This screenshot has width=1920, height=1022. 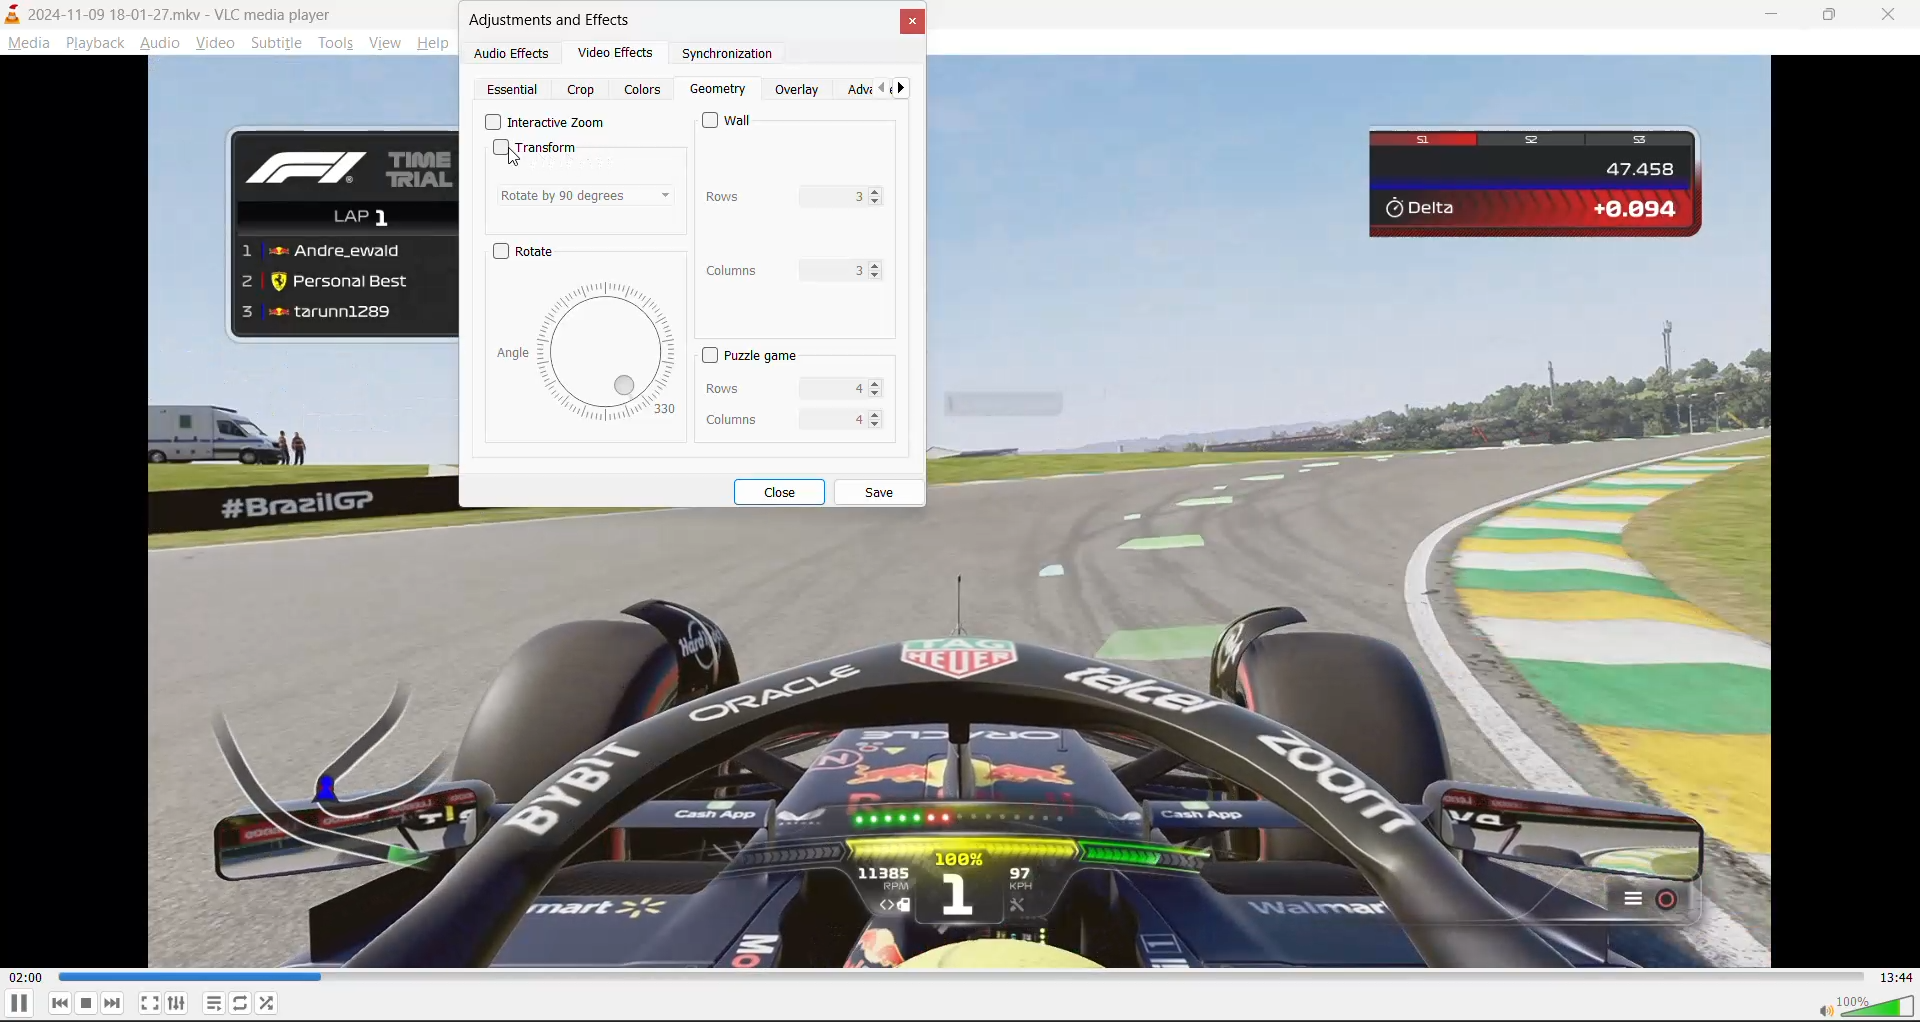 I want to click on Increase, so click(x=875, y=413).